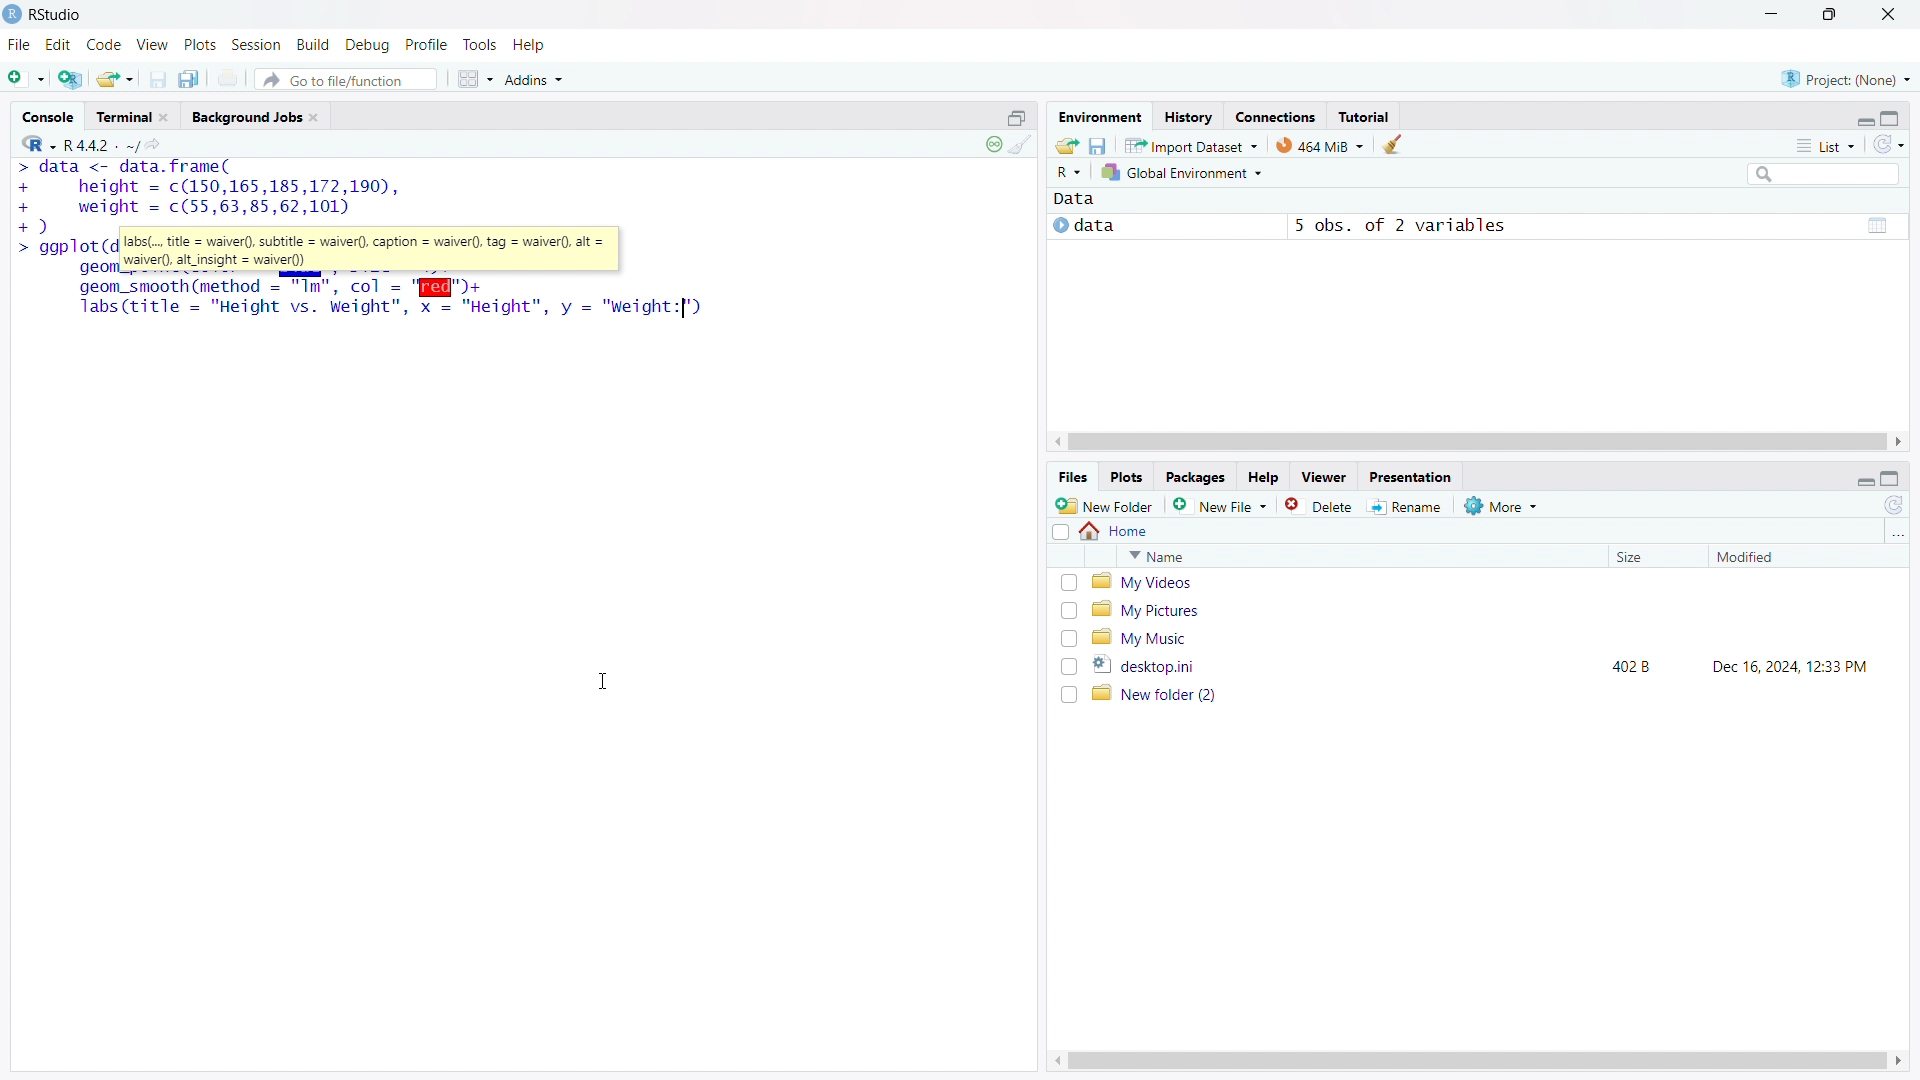 This screenshot has width=1920, height=1080. I want to click on my music, so click(1490, 637).